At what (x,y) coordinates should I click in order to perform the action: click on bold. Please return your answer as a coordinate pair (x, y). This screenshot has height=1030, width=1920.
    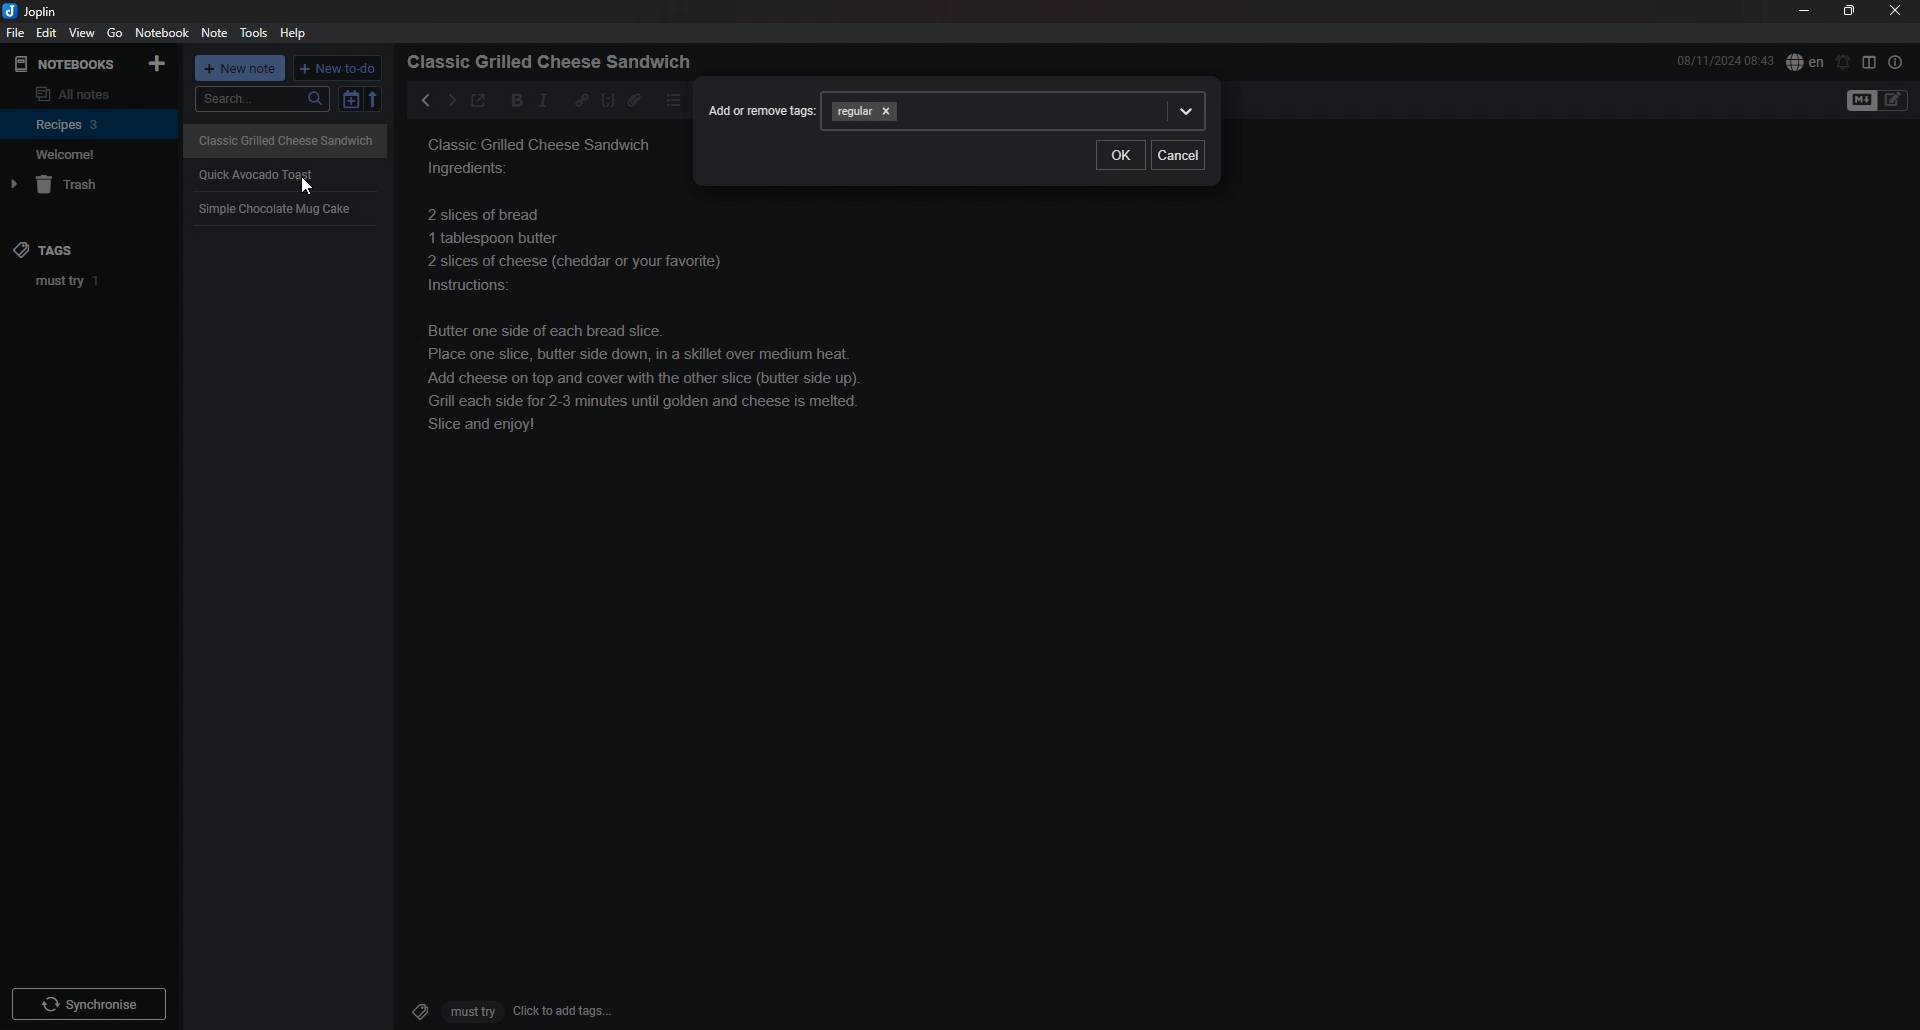
    Looking at the image, I should click on (511, 101).